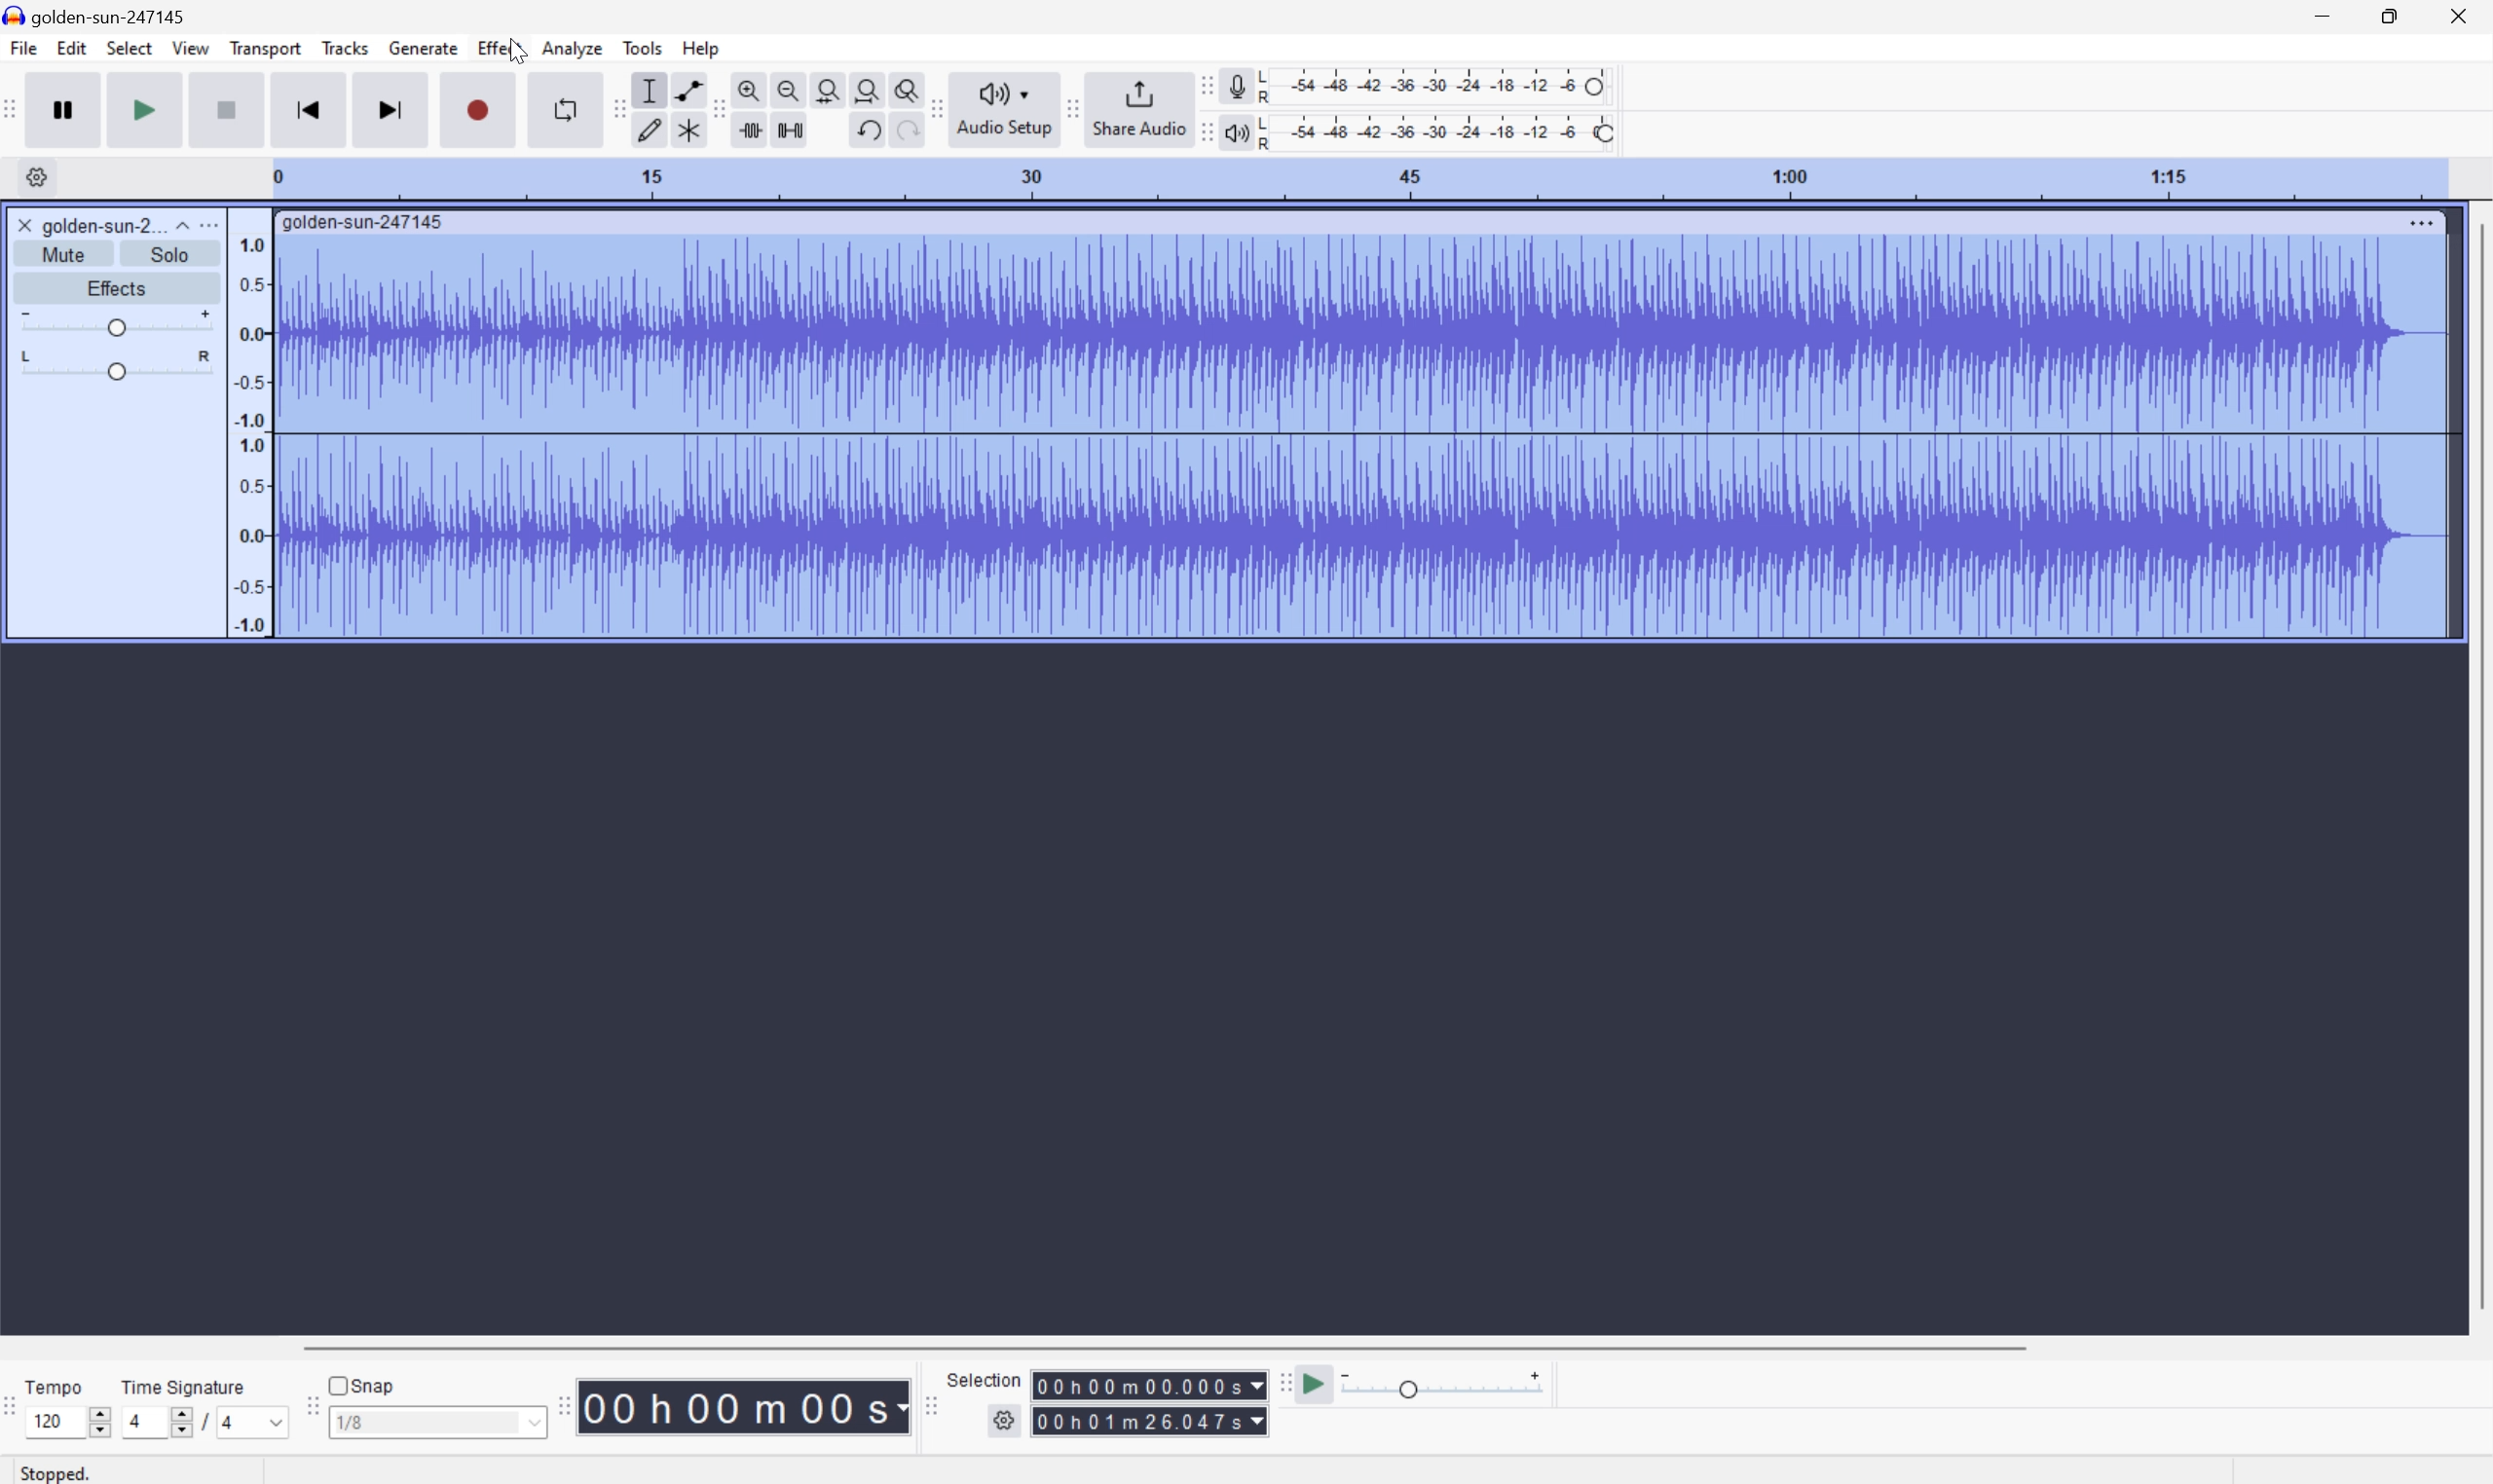  I want to click on Zoom in, so click(753, 85).